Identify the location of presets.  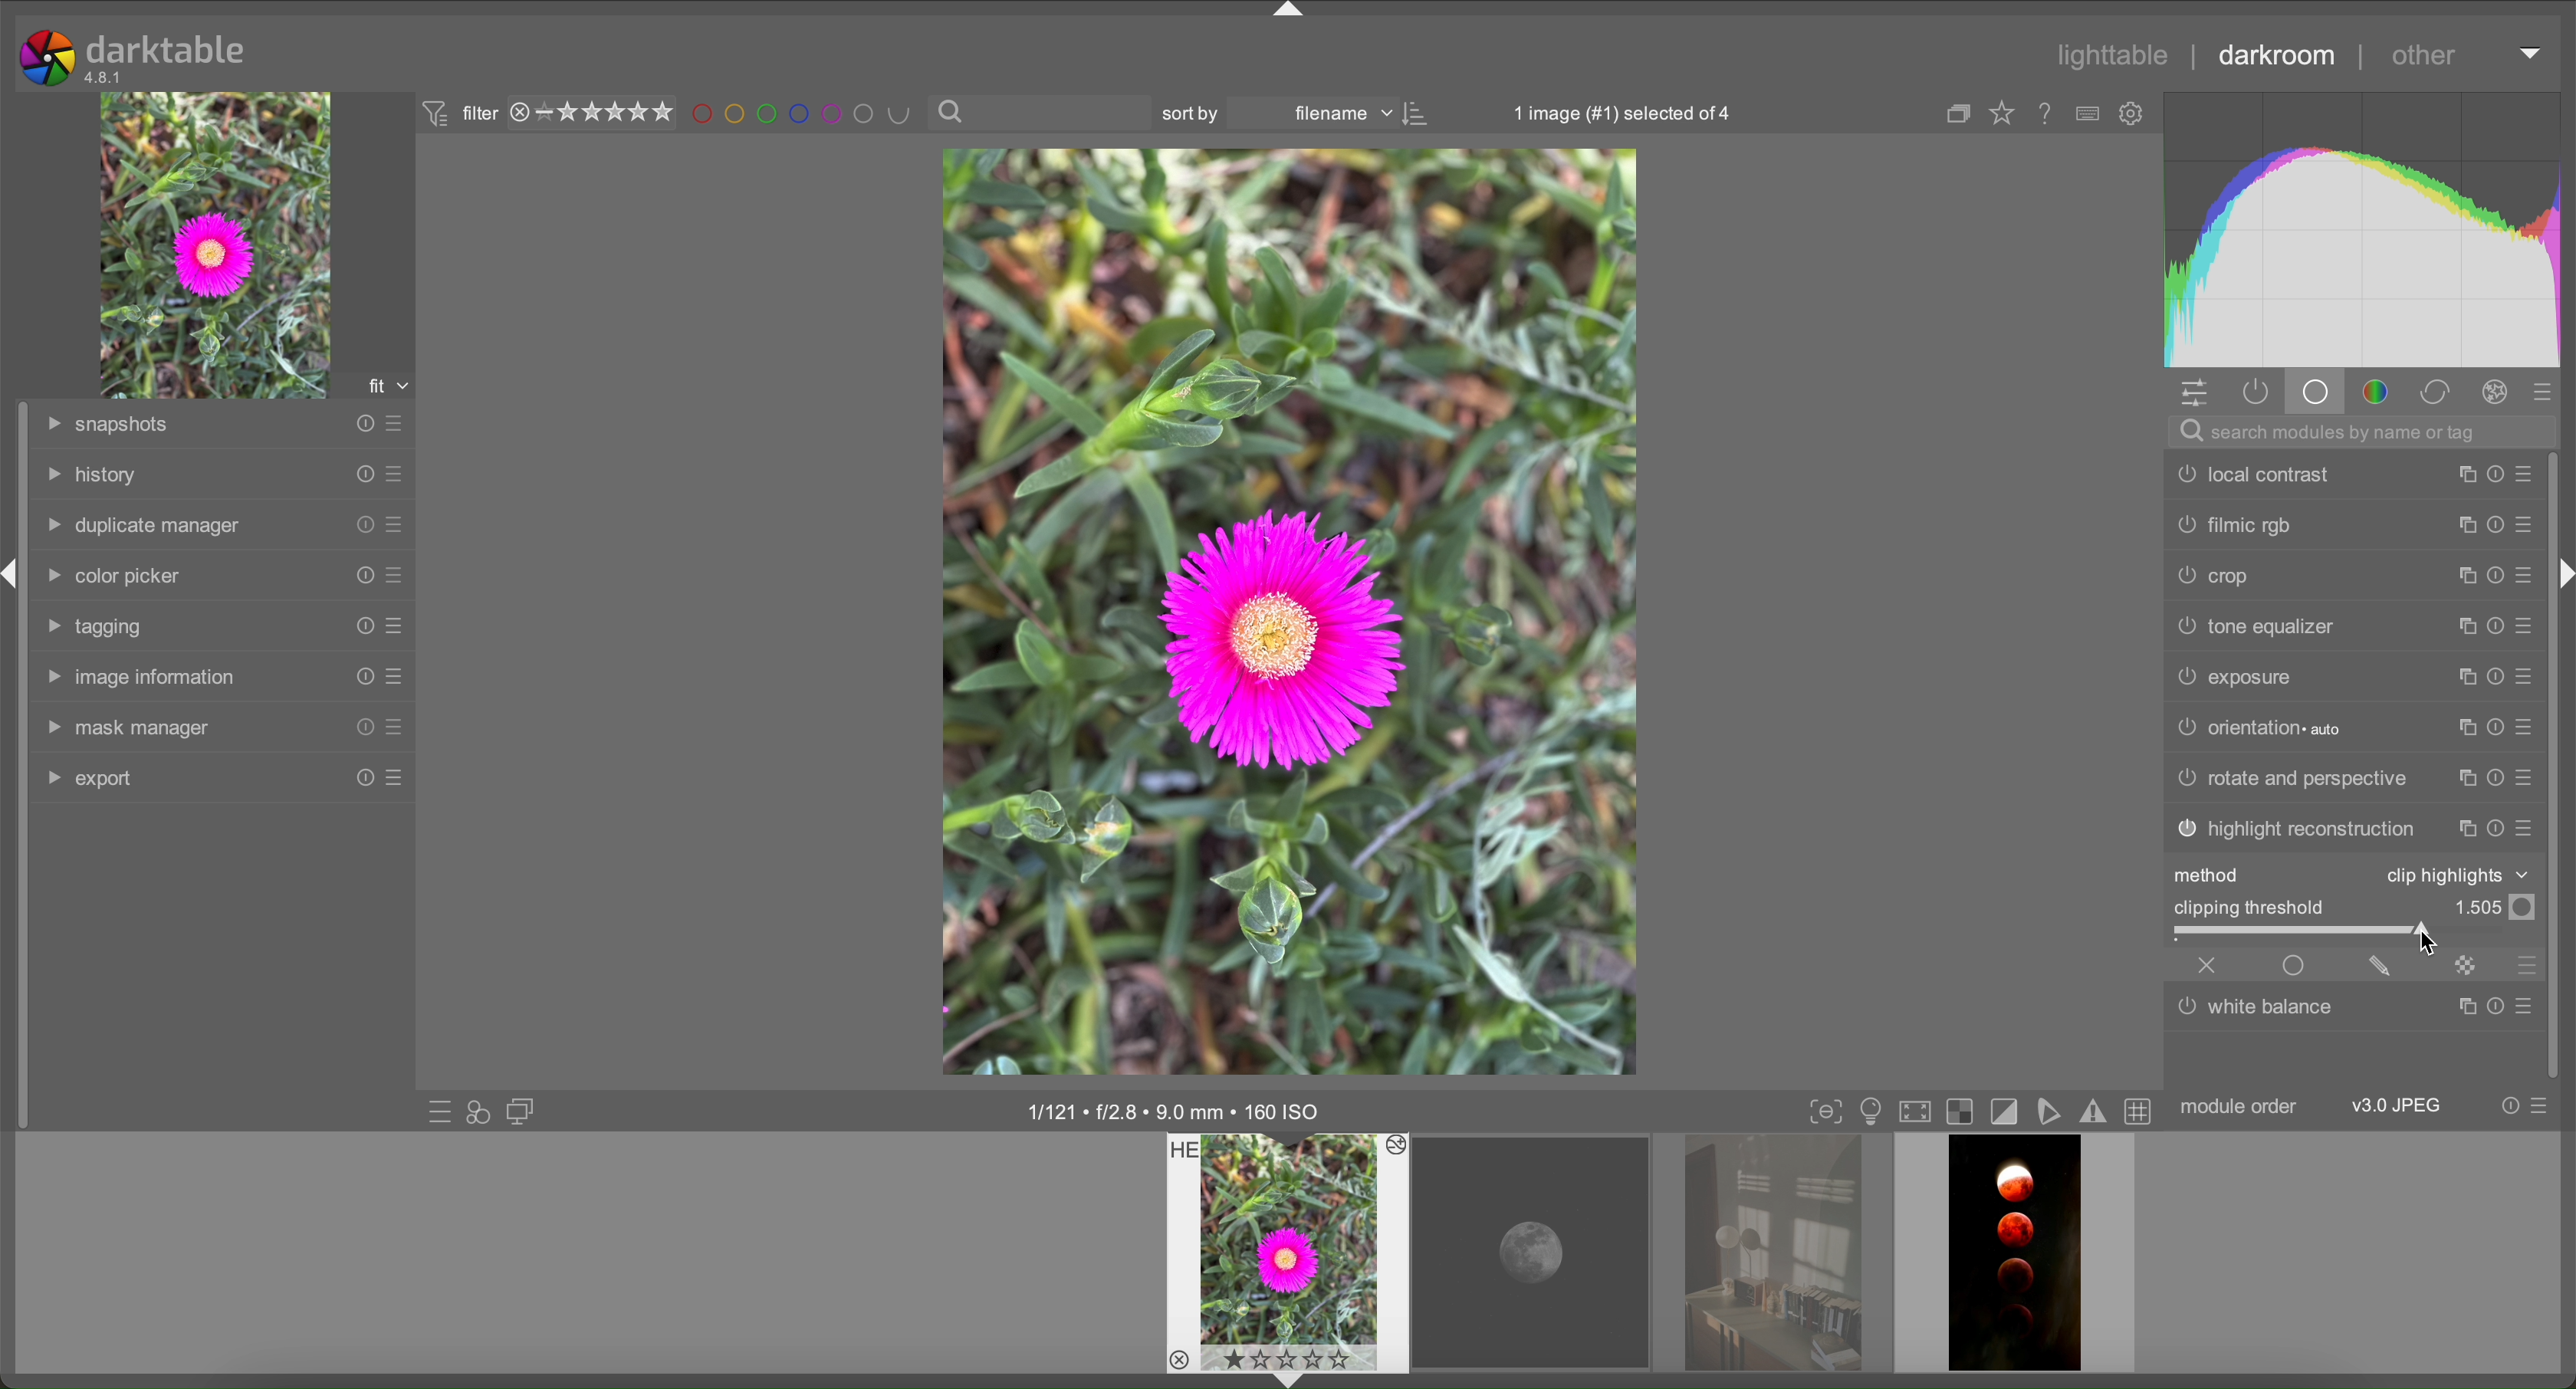
(393, 778).